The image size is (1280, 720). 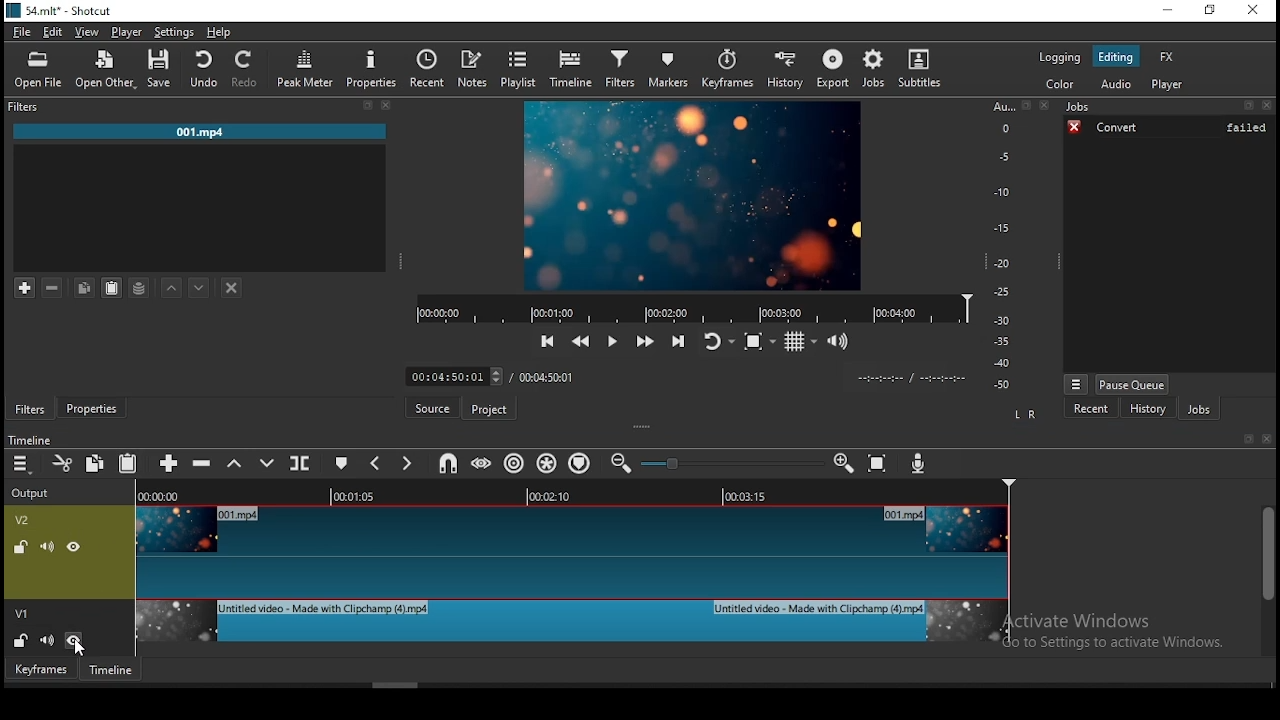 What do you see at coordinates (115, 671) in the screenshot?
I see `timeline` at bounding box center [115, 671].